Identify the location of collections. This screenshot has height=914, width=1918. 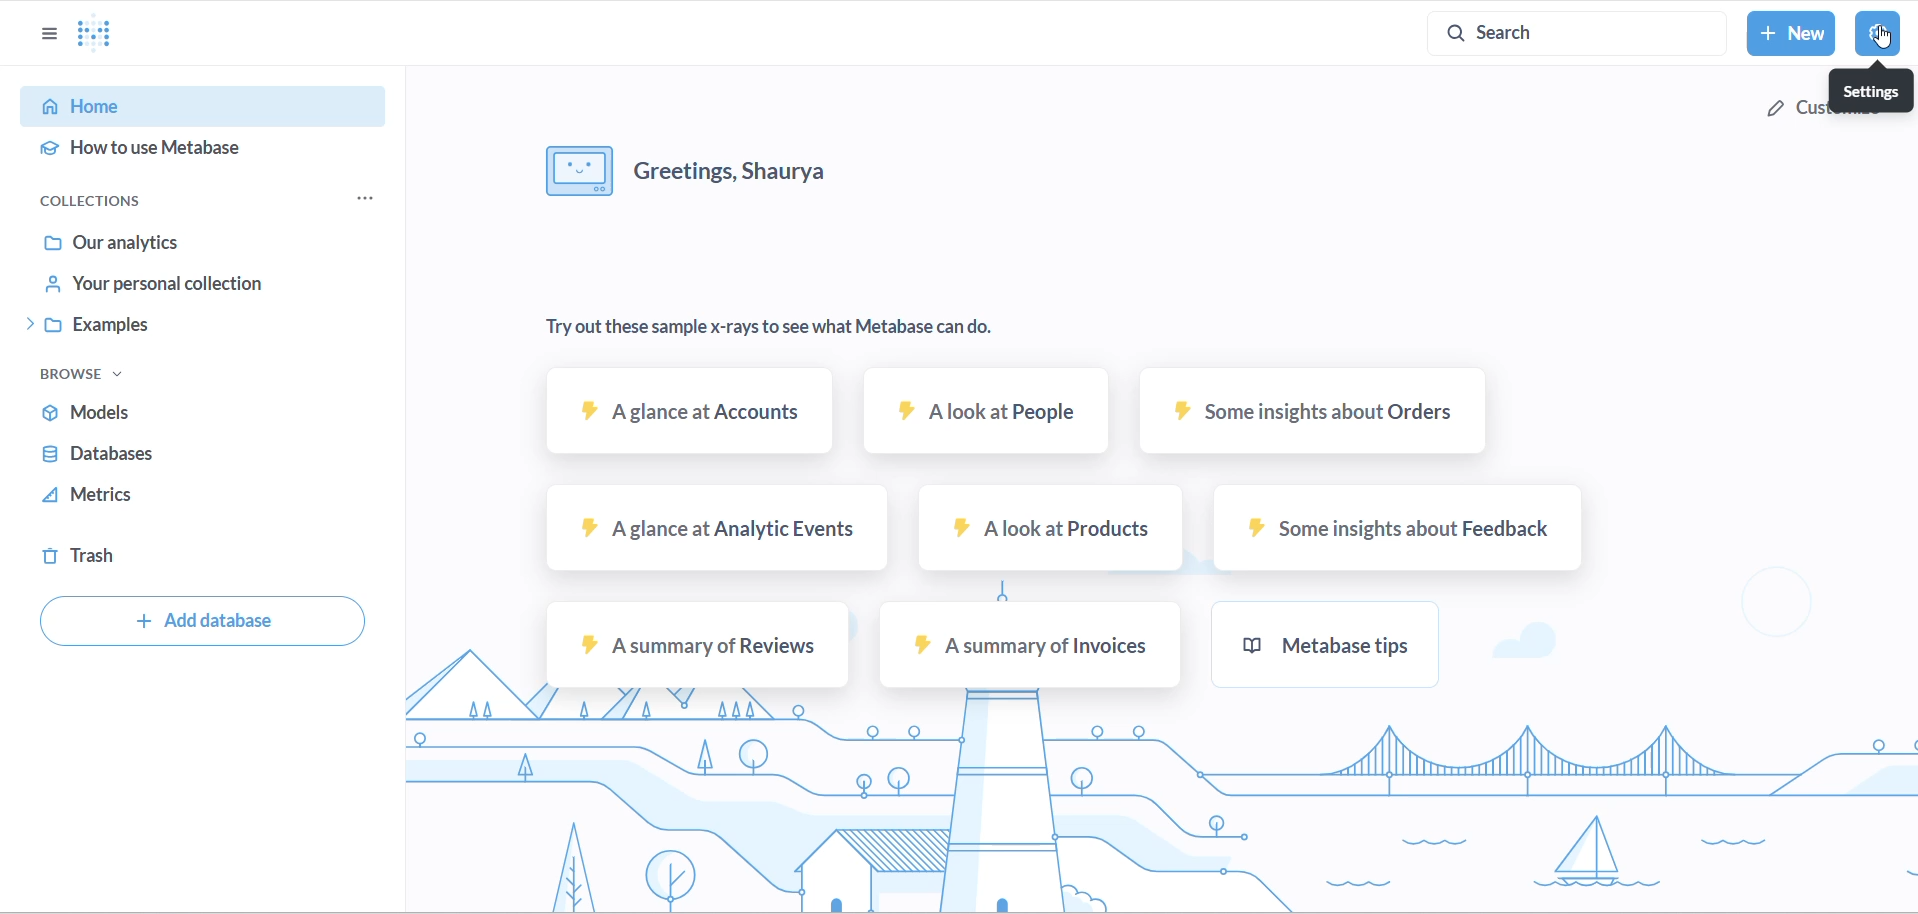
(111, 195).